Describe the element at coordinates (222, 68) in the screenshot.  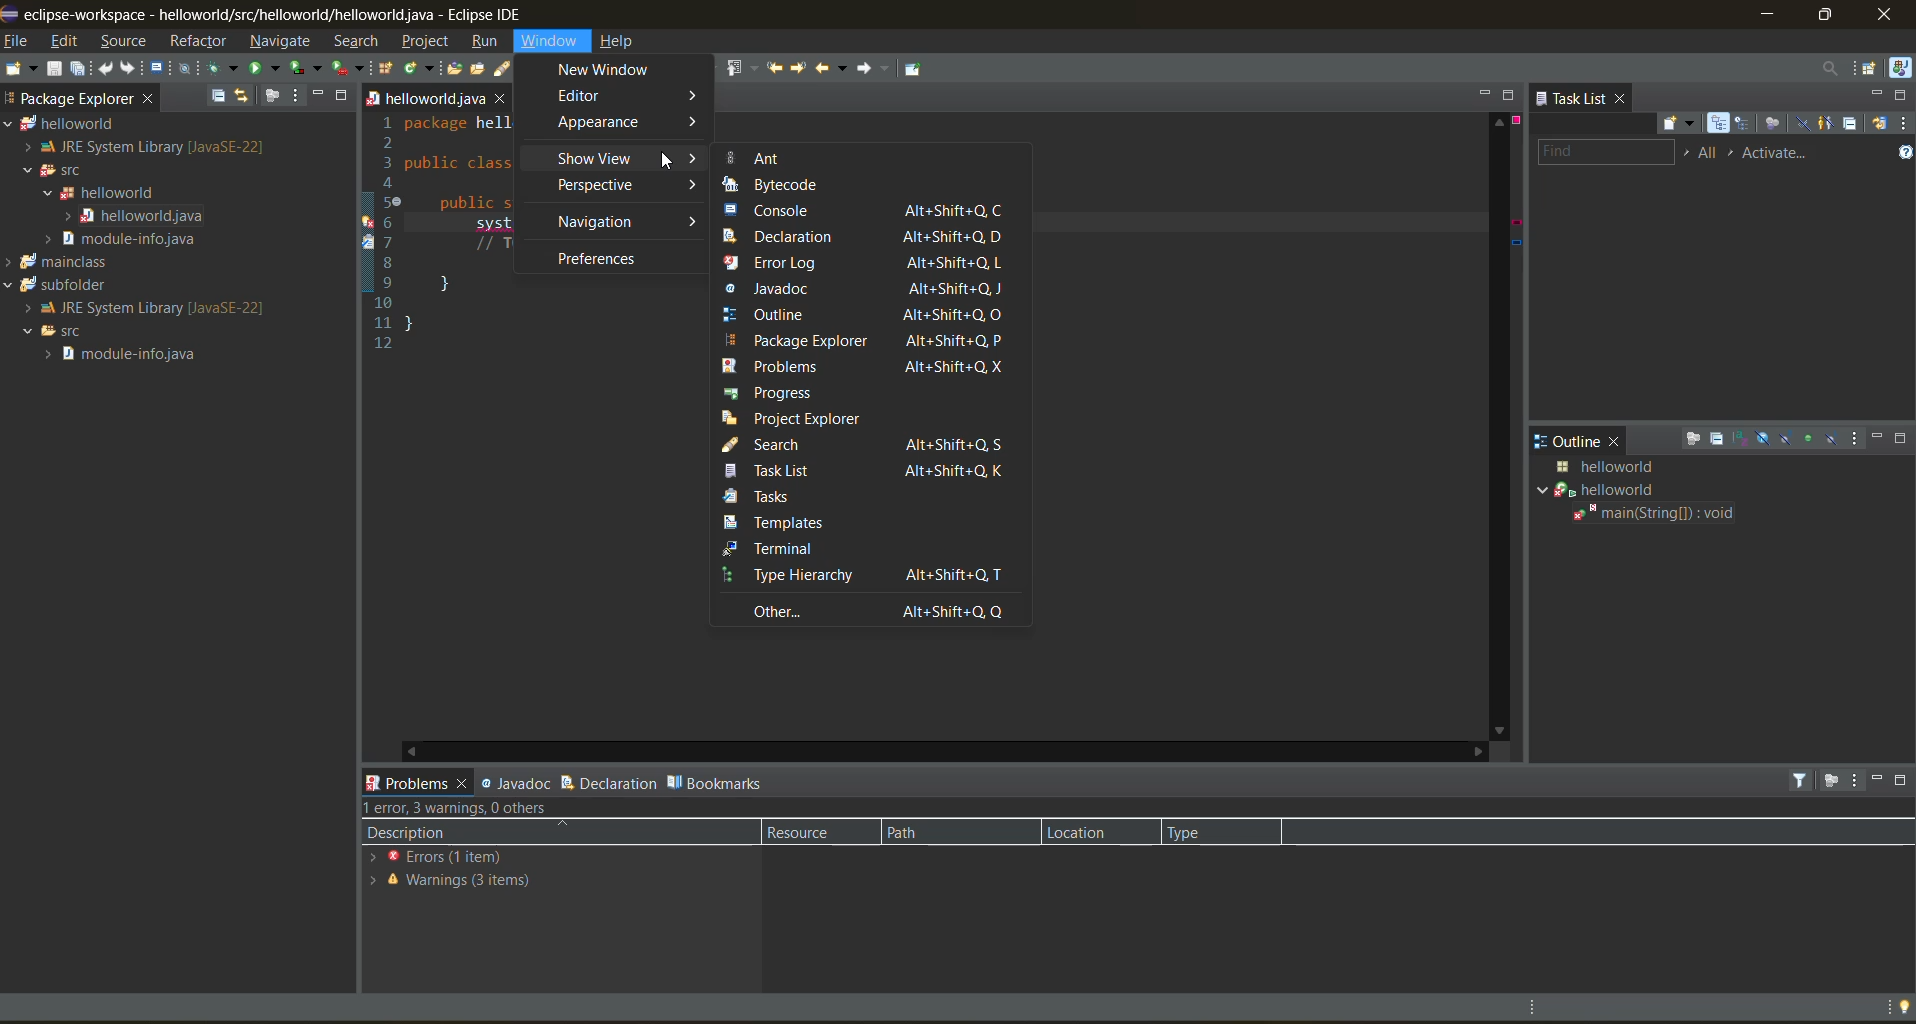
I see `debug` at that location.